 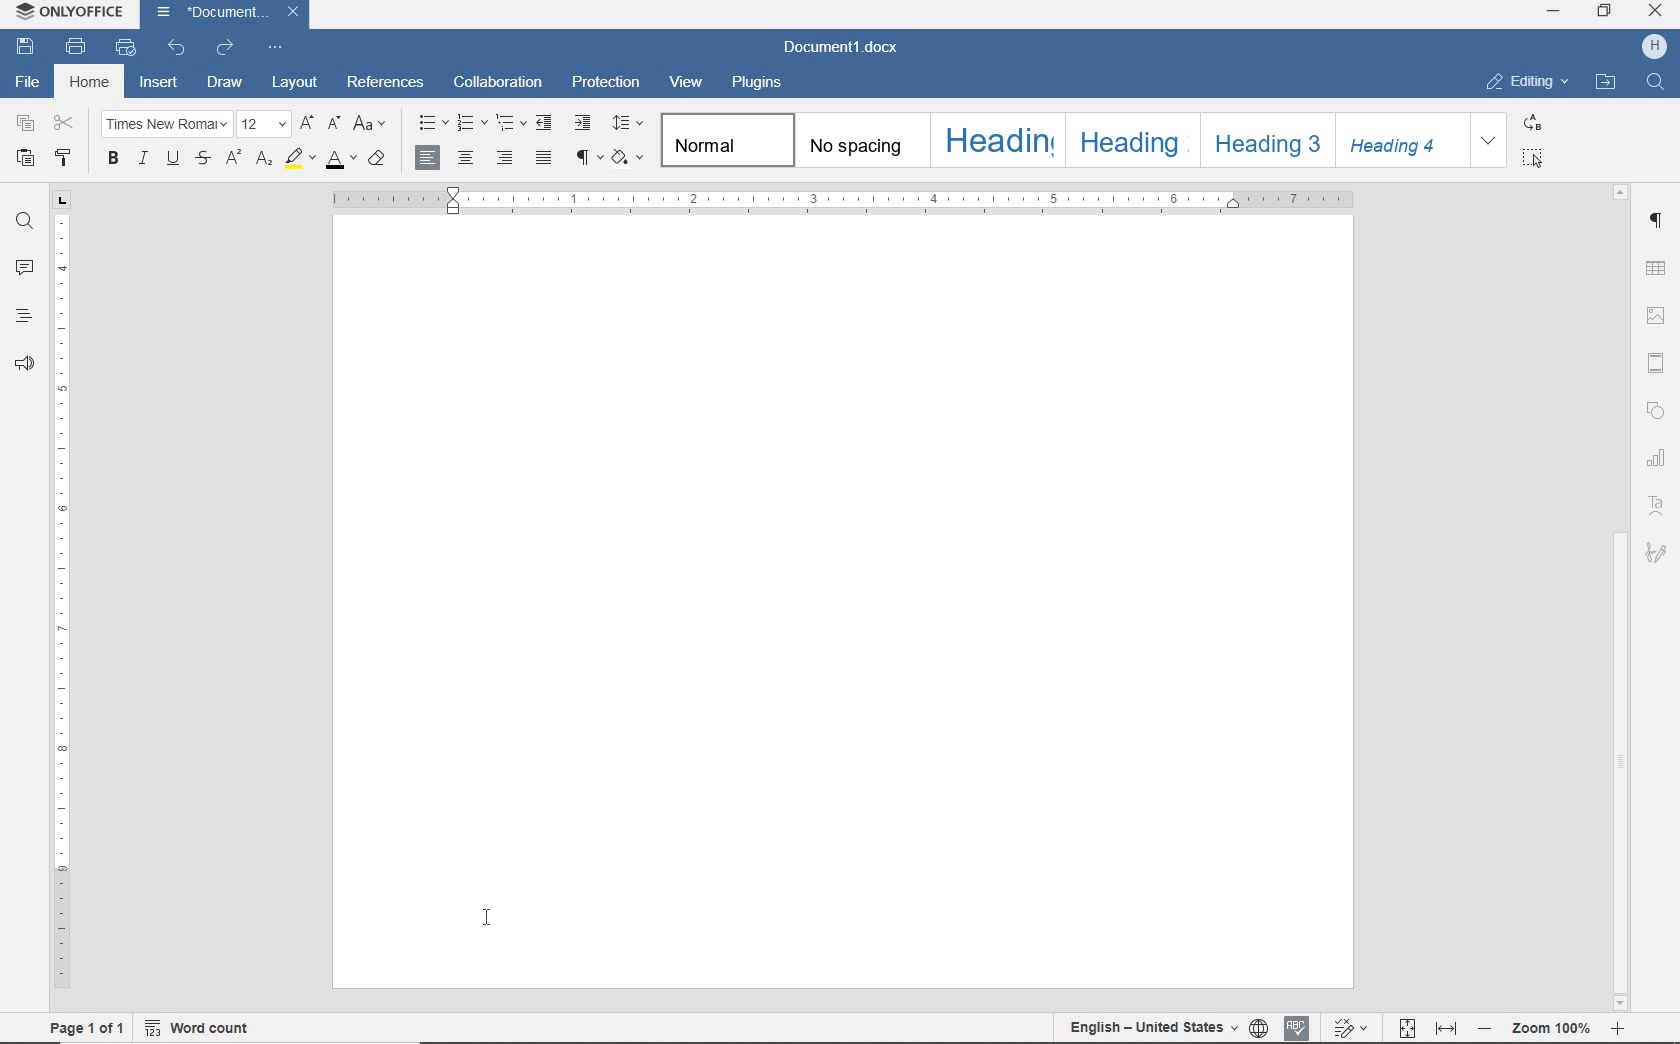 I want to click on document name, so click(x=843, y=47).